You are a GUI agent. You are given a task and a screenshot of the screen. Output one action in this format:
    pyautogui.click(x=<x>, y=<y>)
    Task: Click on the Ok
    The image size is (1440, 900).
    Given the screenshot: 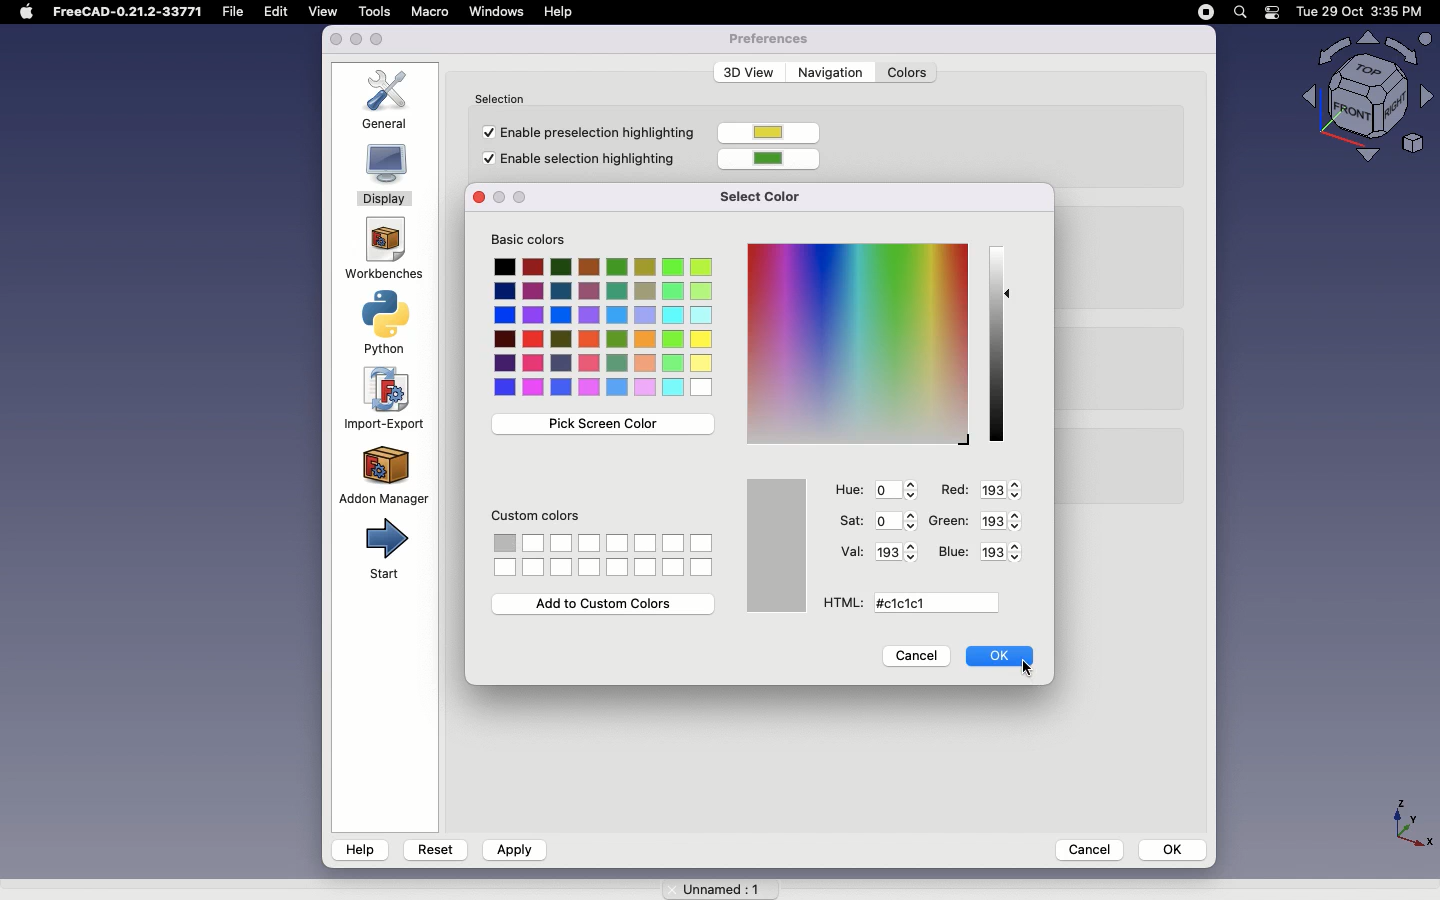 What is the action you would take?
    pyautogui.click(x=999, y=655)
    